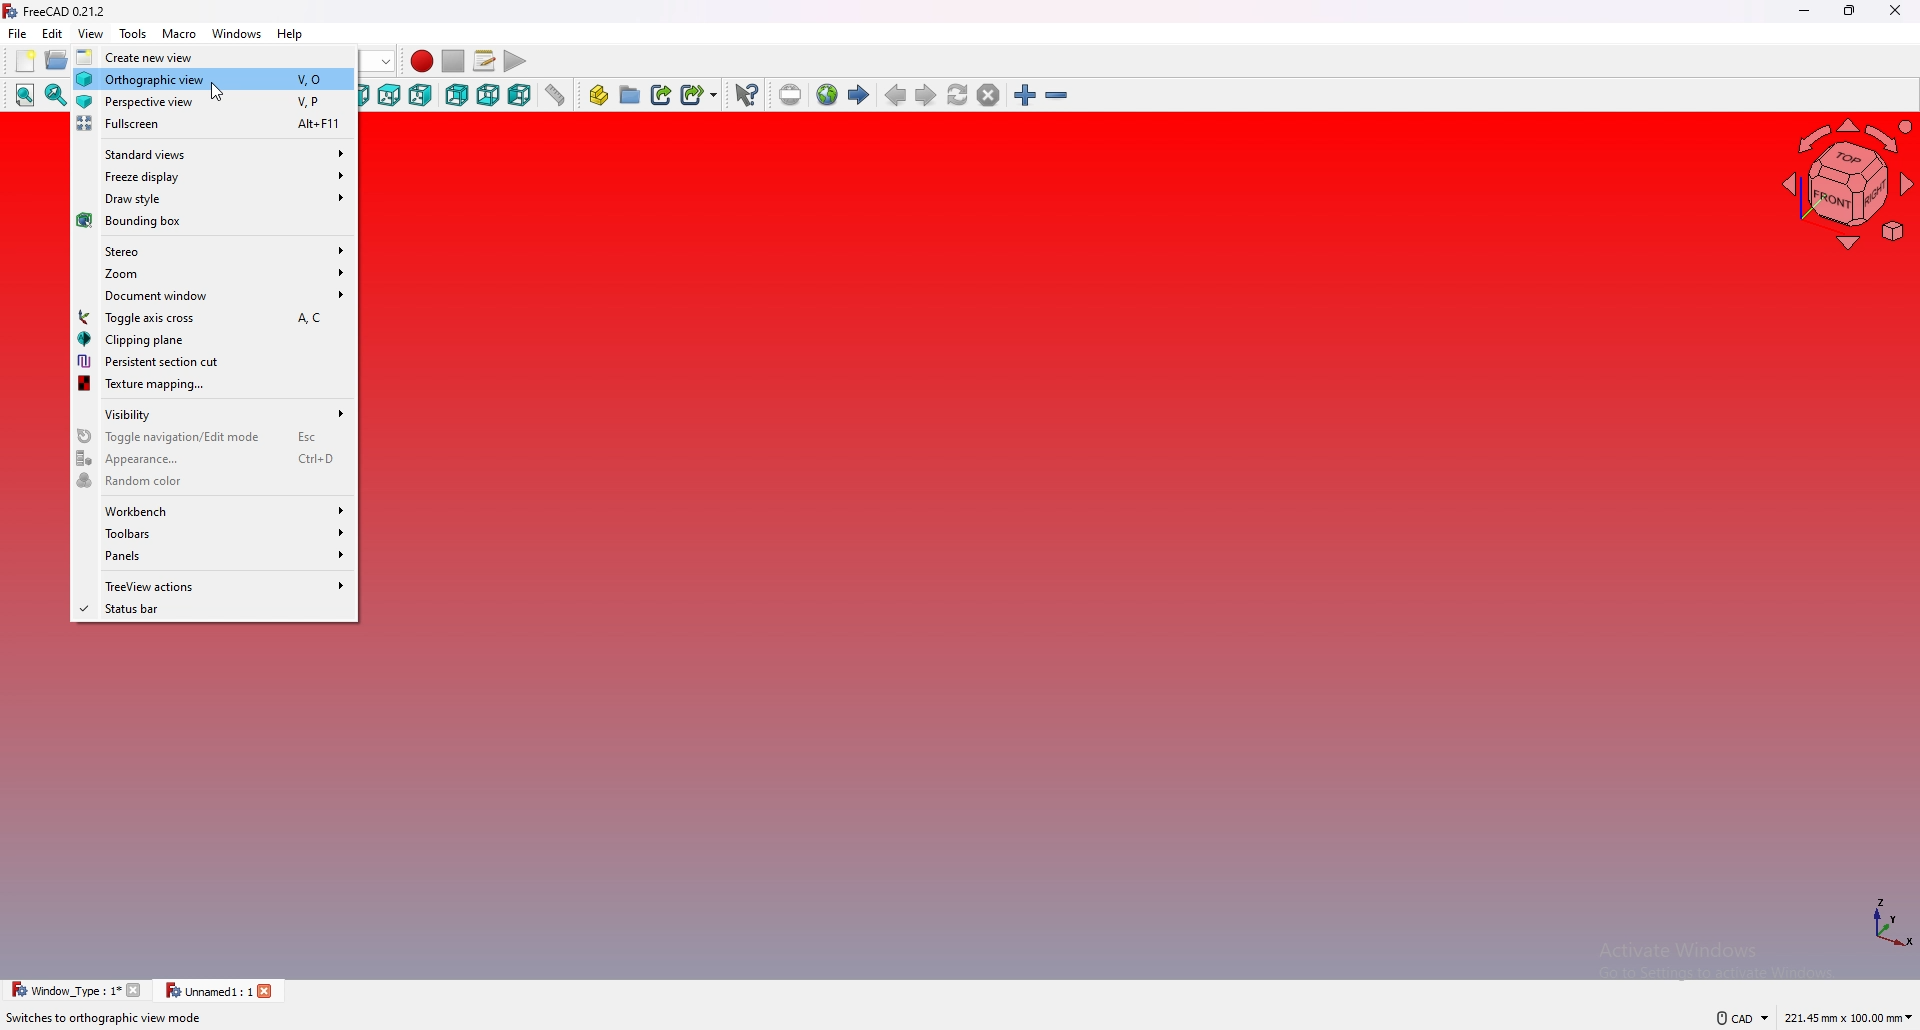  Describe the element at coordinates (218, 92) in the screenshot. I see `cursor` at that location.